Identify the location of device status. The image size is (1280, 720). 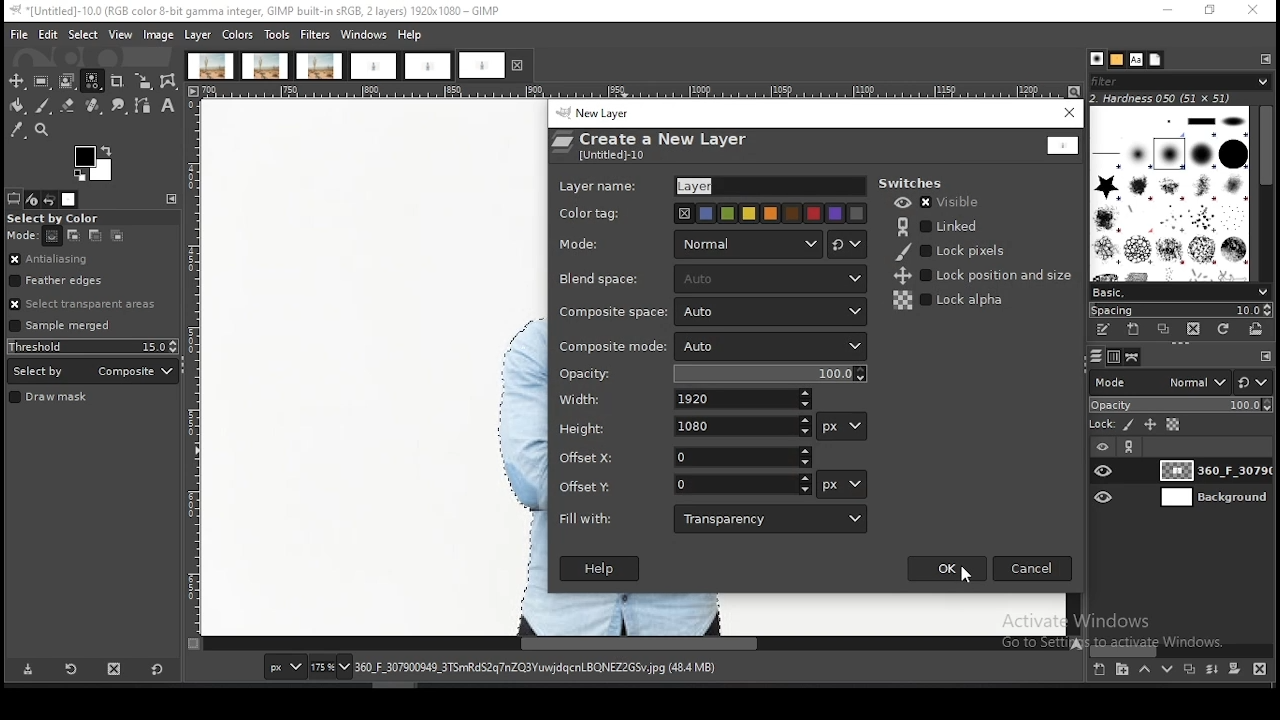
(32, 200).